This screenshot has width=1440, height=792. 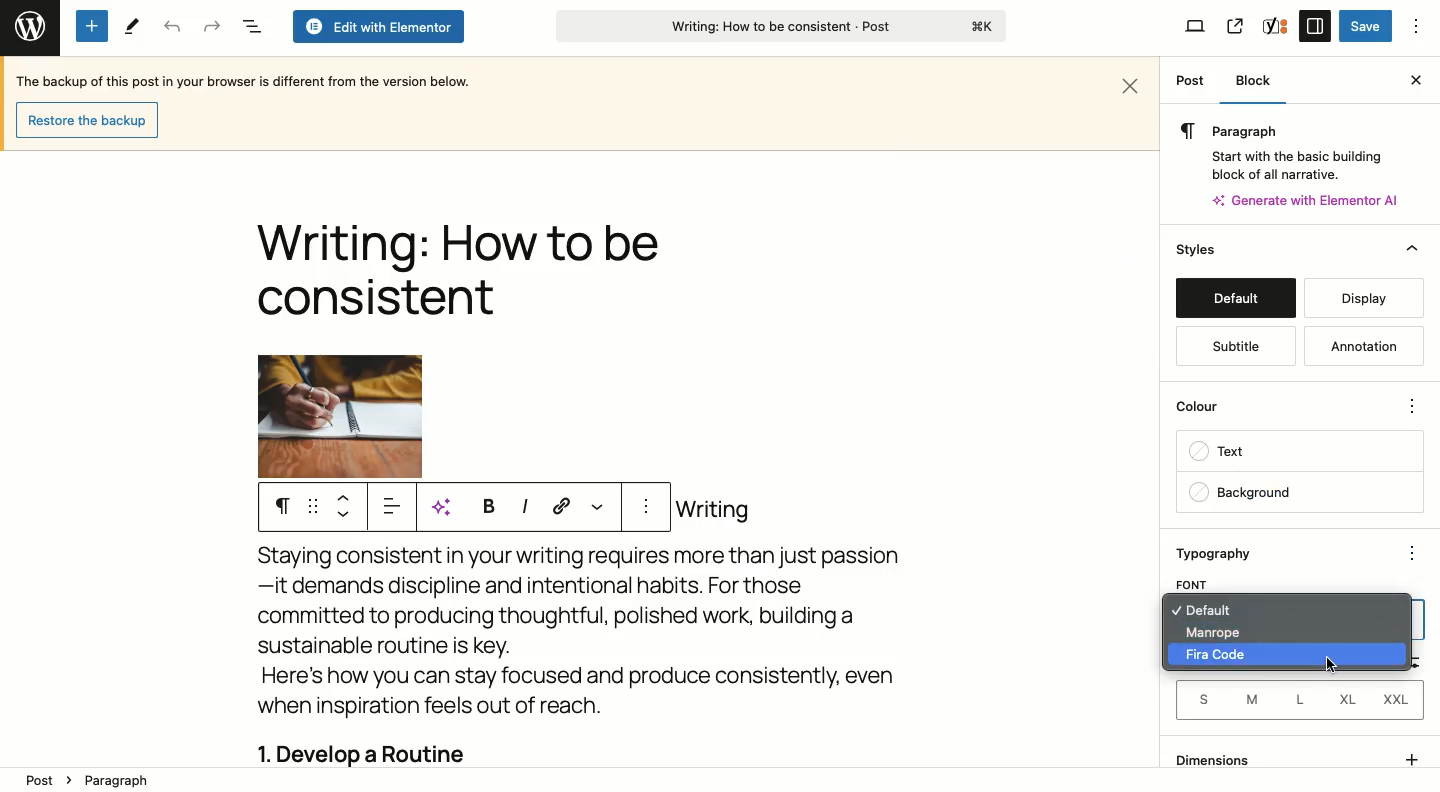 What do you see at coordinates (562, 505) in the screenshot?
I see `Link` at bounding box center [562, 505].